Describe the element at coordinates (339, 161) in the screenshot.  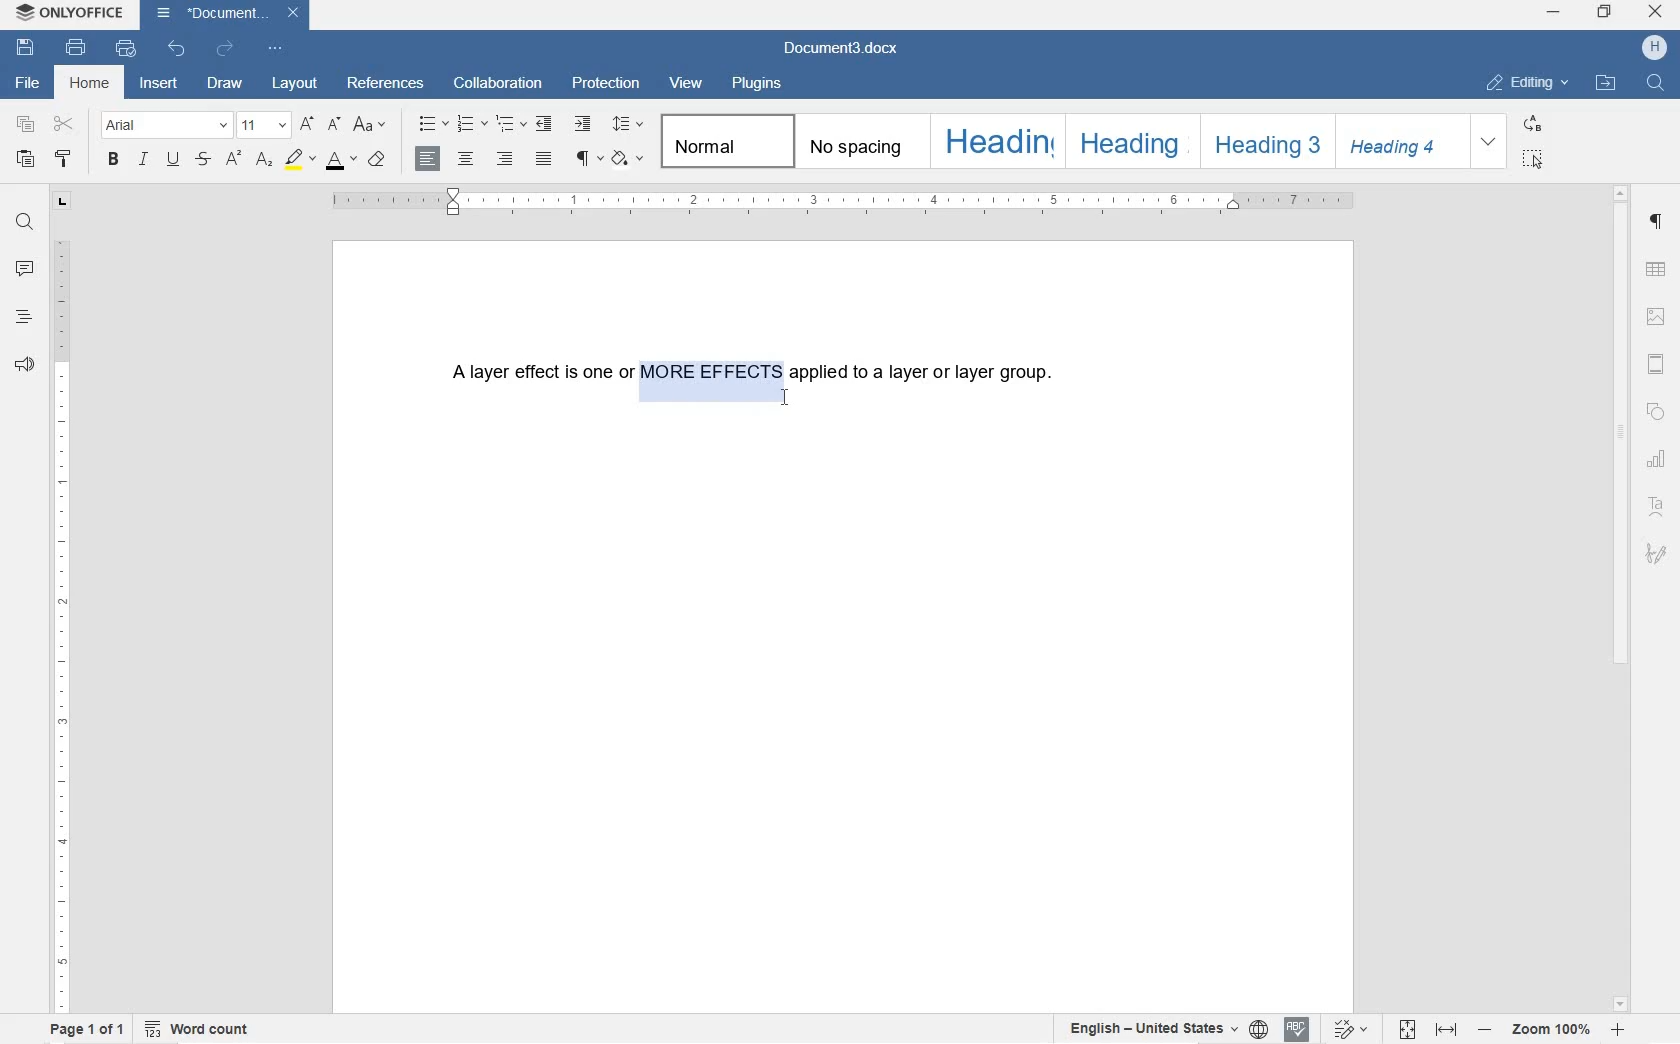
I see `FONT COLOR` at that location.